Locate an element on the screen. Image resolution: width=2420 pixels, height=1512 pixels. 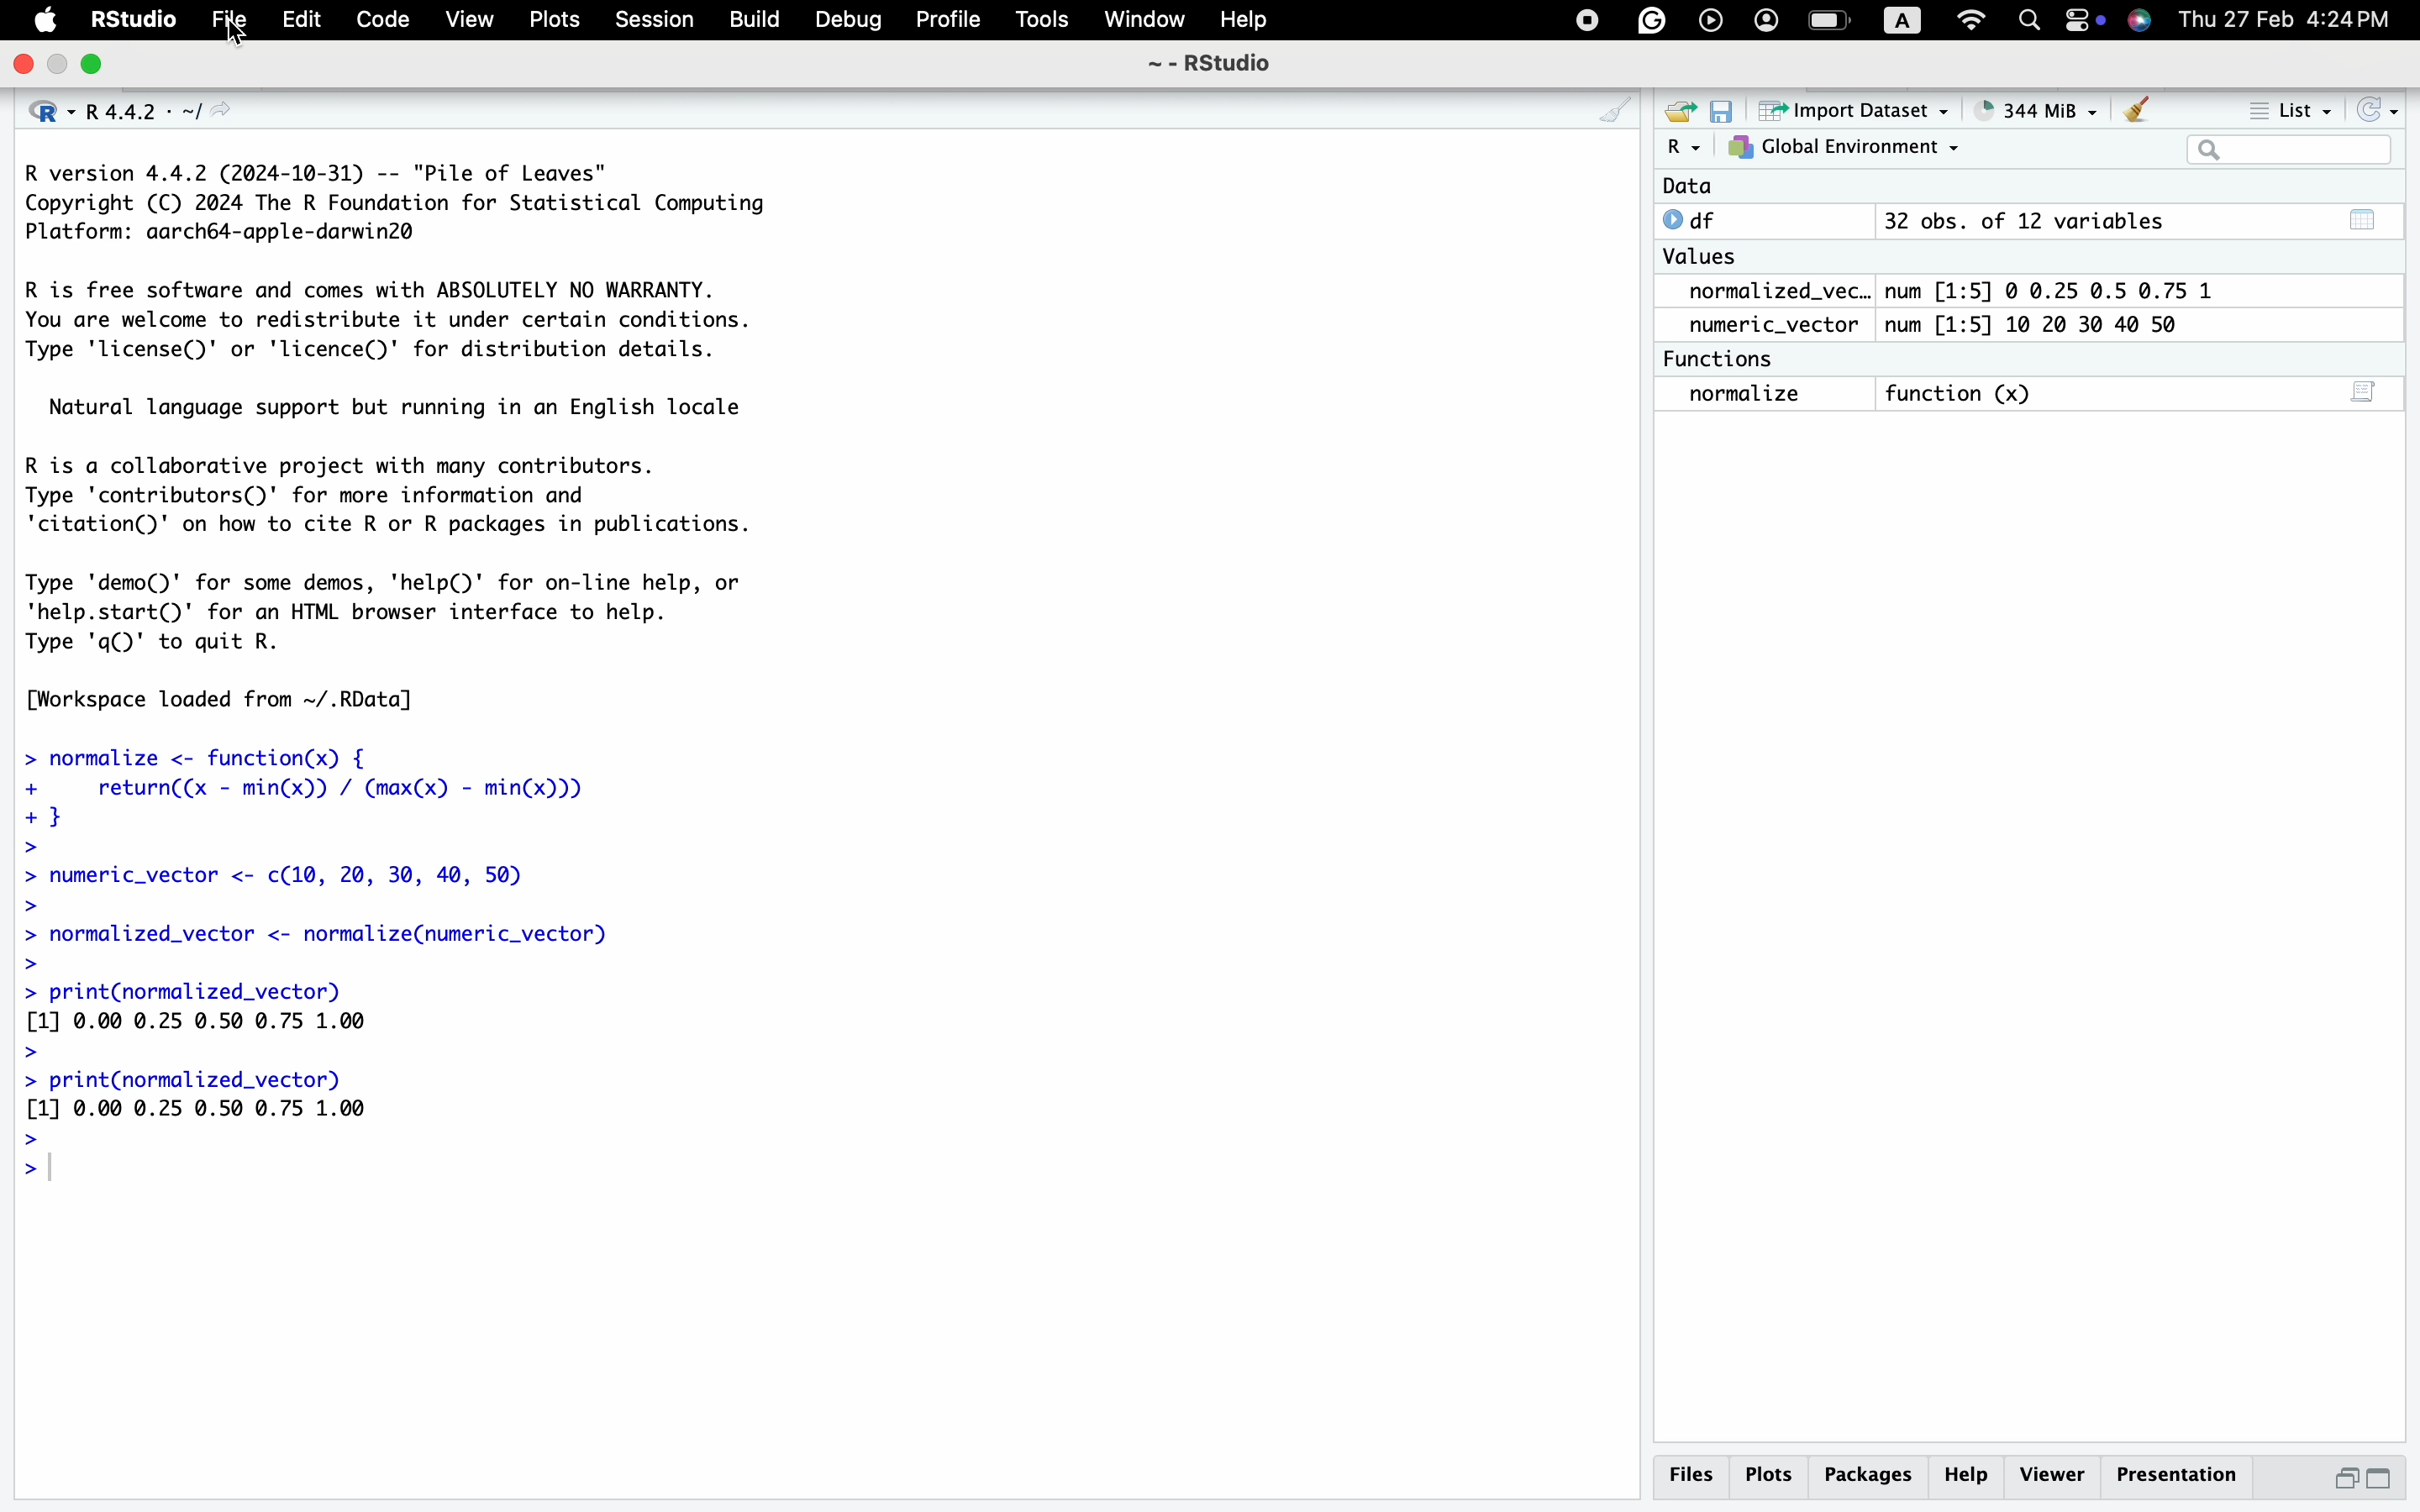
minimize is located at coordinates (93, 64).